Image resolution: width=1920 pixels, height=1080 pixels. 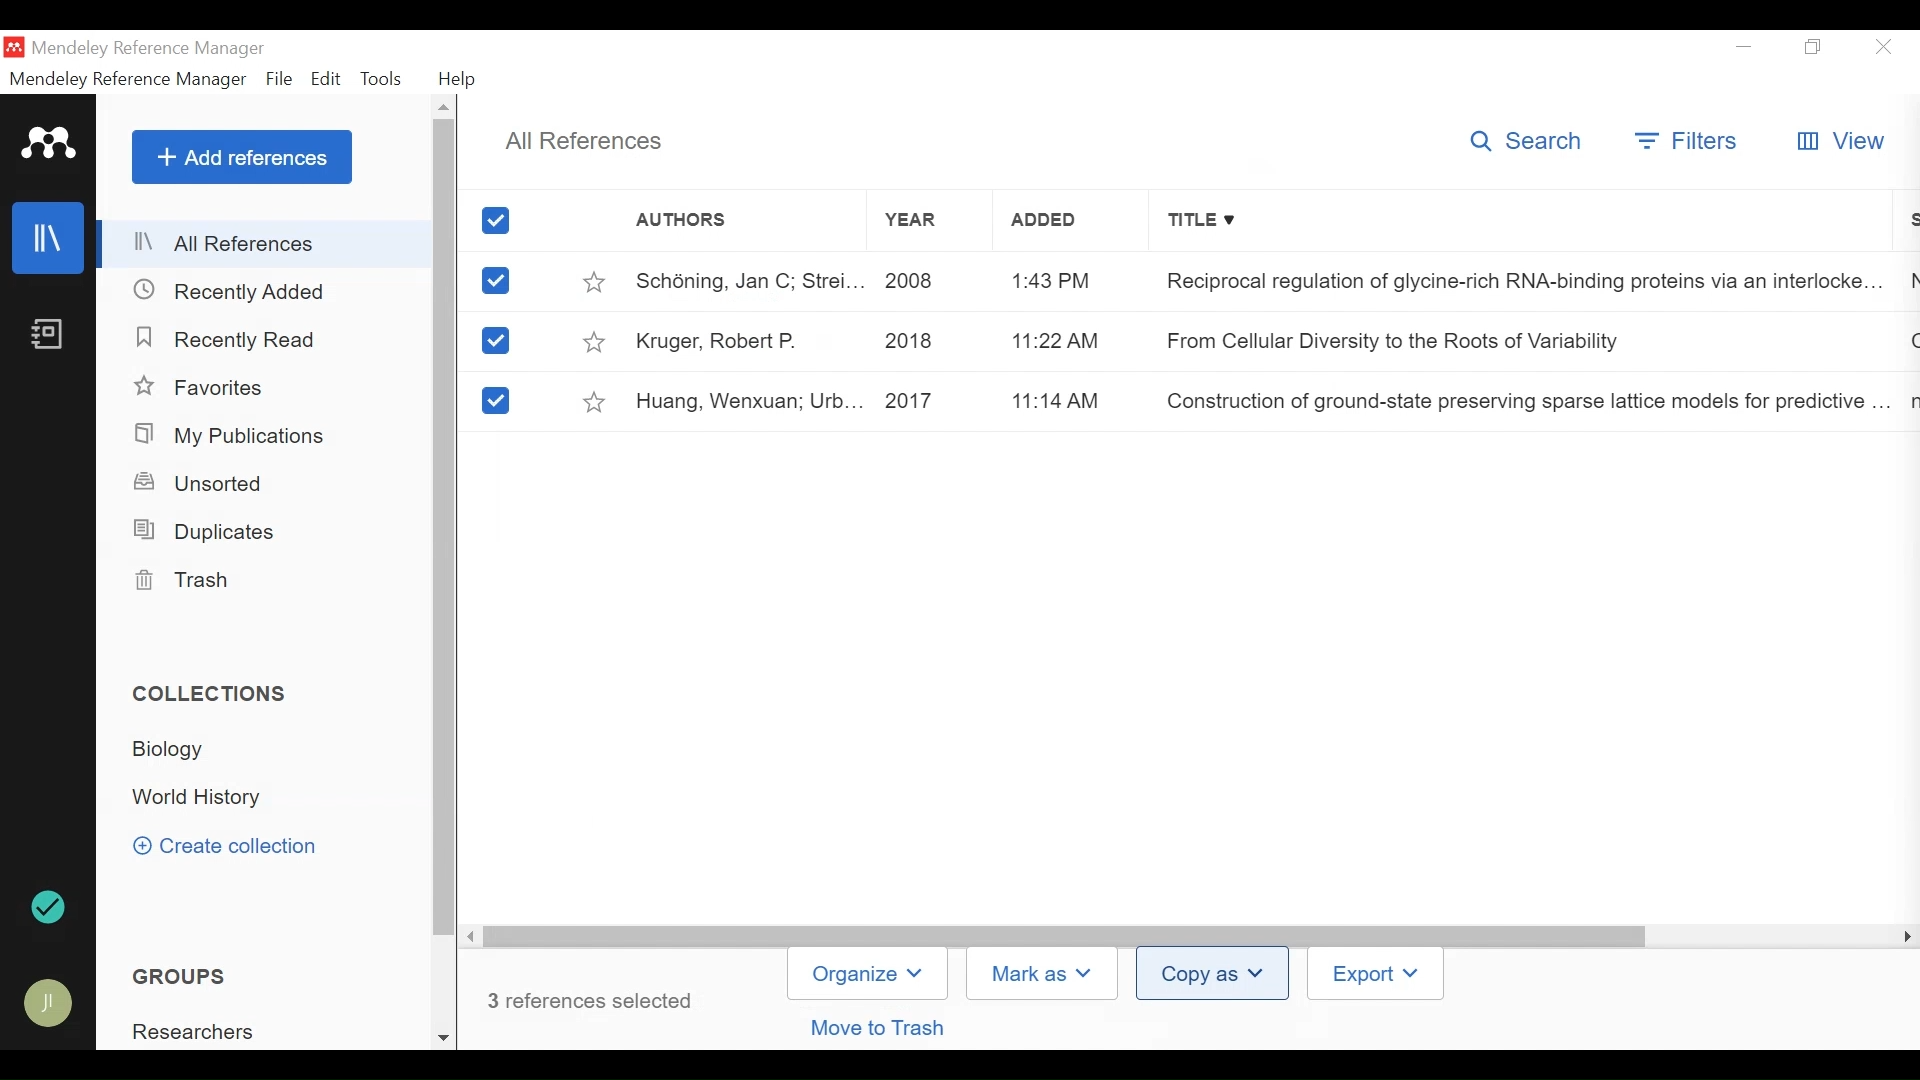 What do you see at coordinates (472, 936) in the screenshot?
I see `Scroll Right` at bounding box center [472, 936].